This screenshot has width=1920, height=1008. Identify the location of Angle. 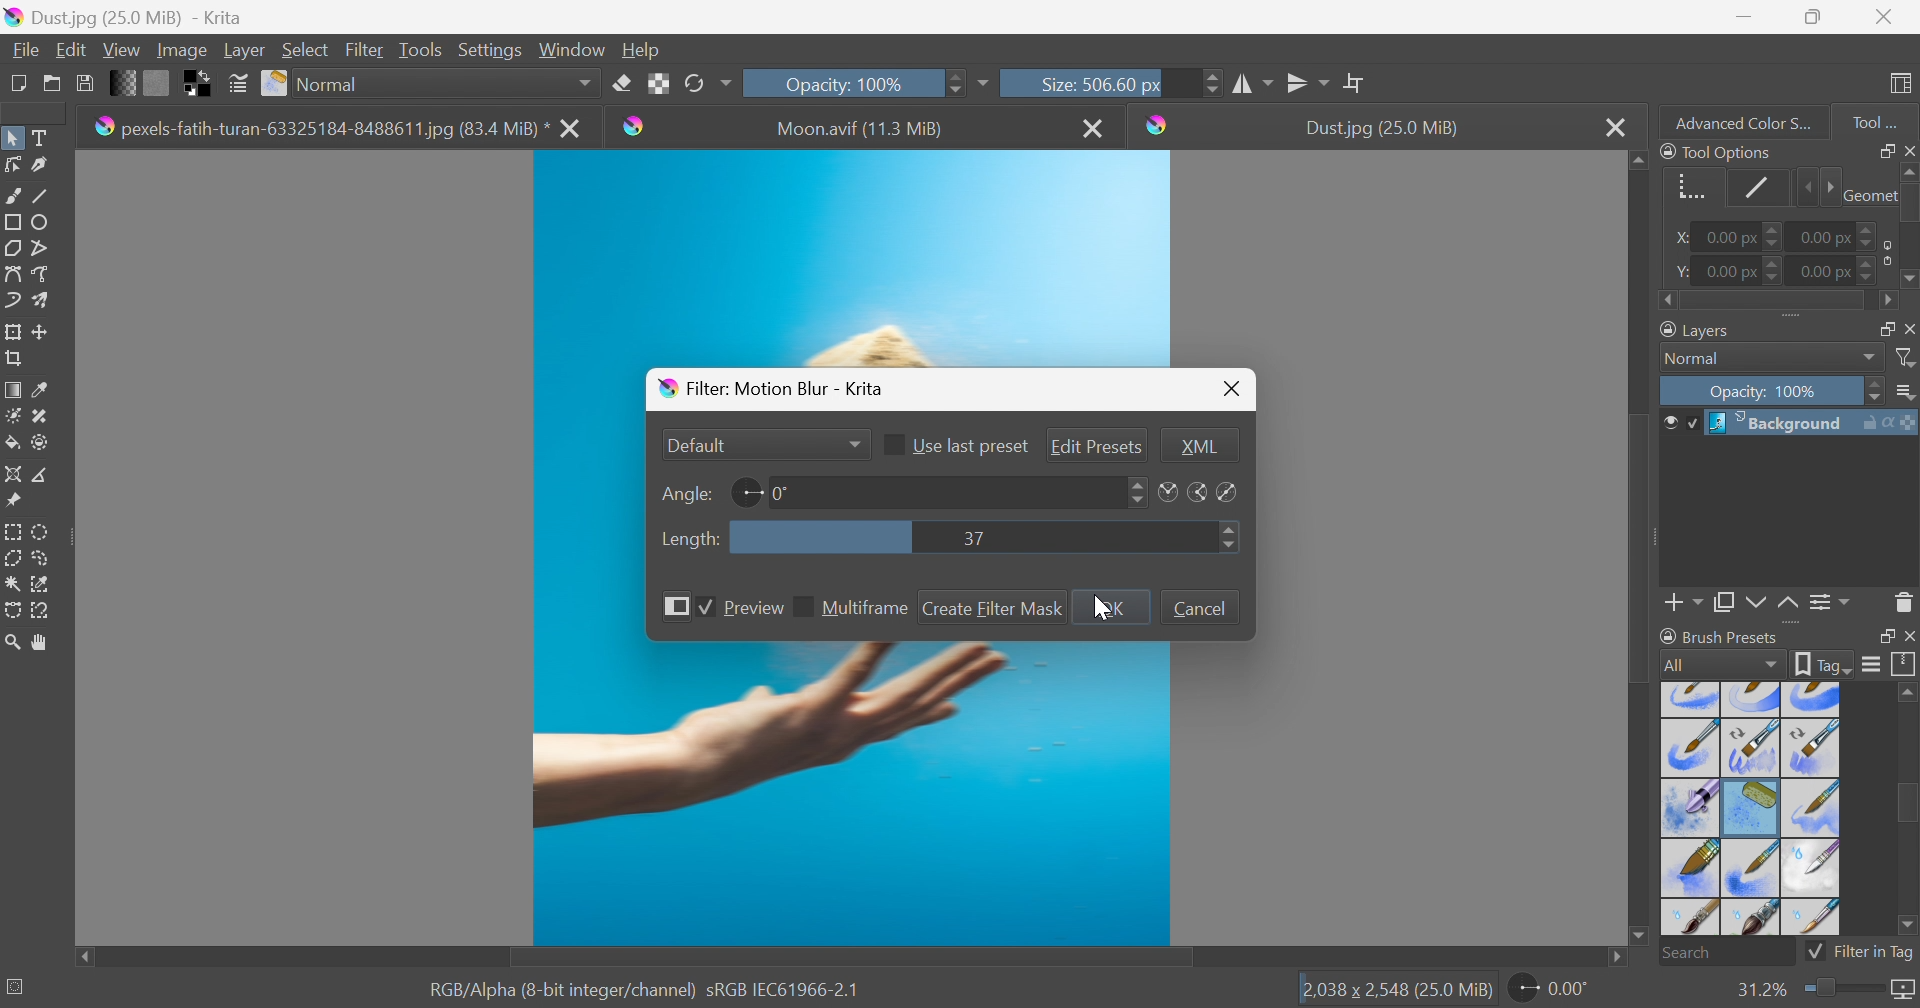
(745, 492).